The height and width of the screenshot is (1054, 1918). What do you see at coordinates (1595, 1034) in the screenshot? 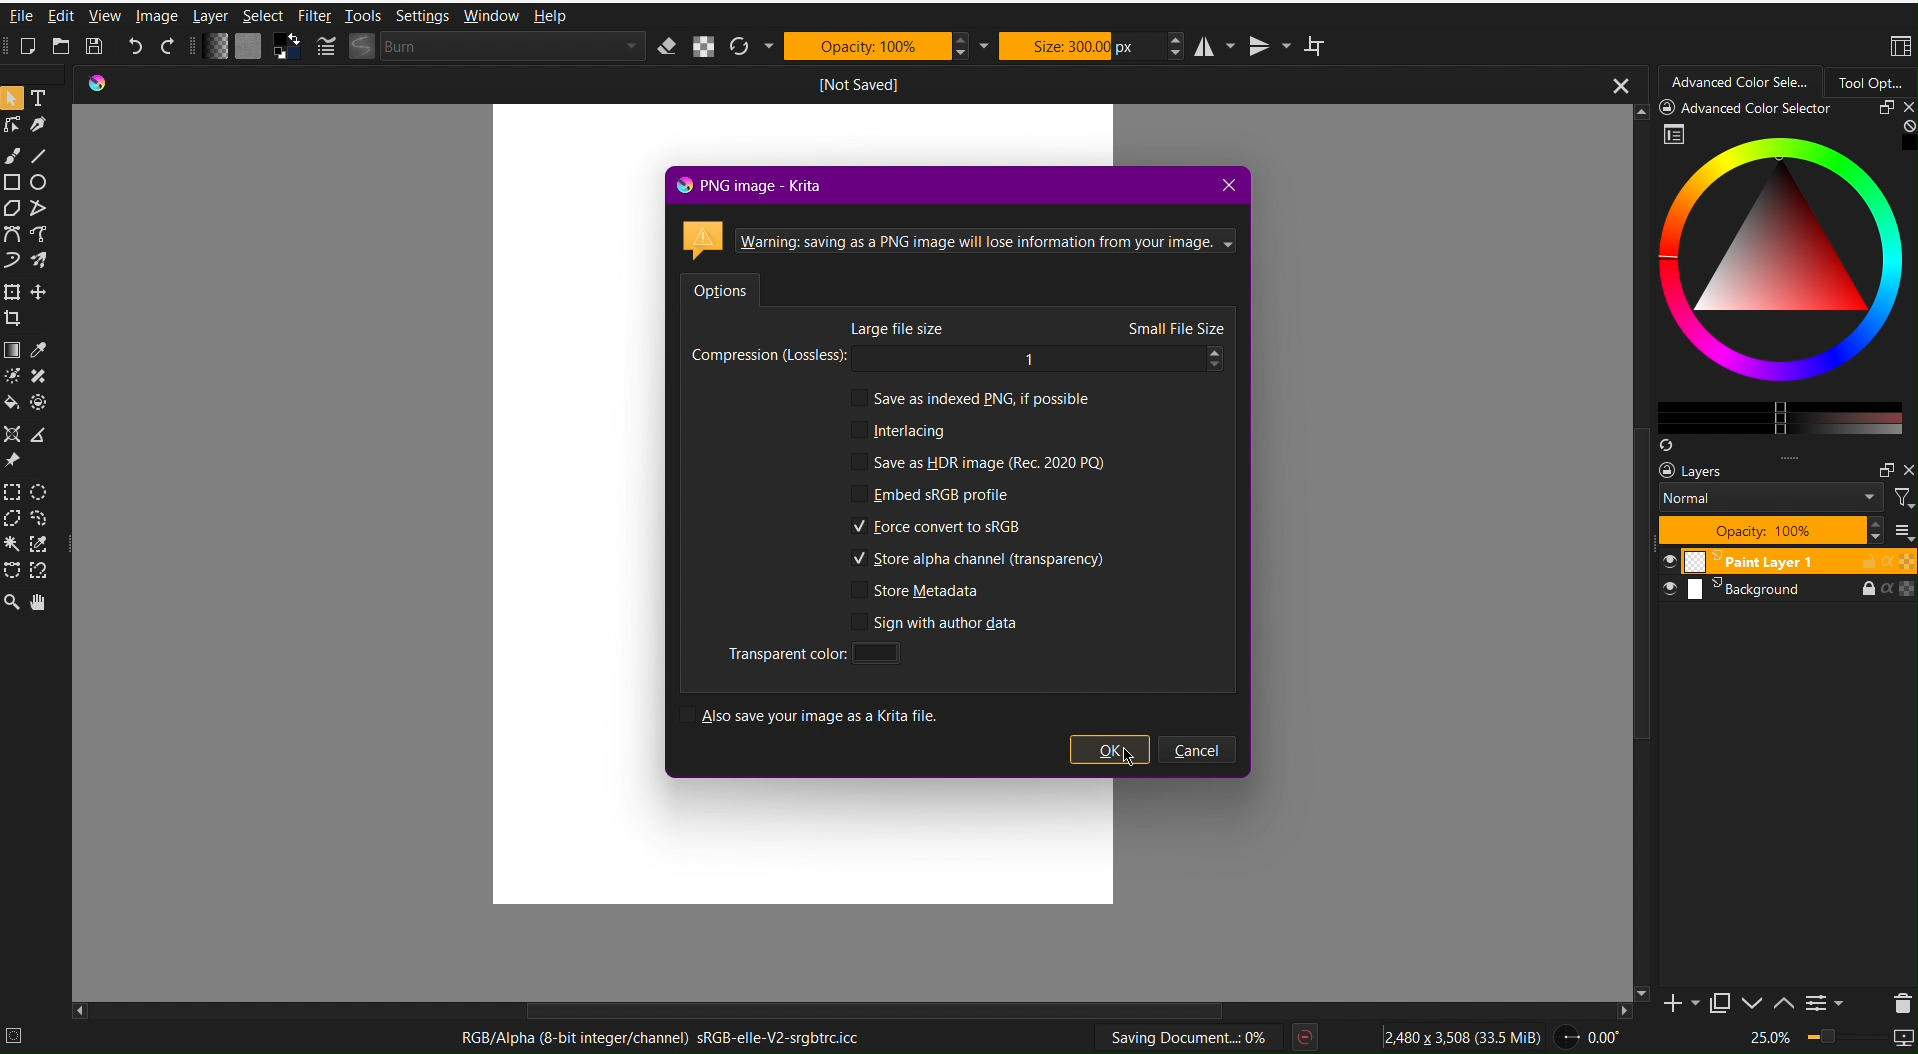
I see `Degree` at bounding box center [1595, 1034].